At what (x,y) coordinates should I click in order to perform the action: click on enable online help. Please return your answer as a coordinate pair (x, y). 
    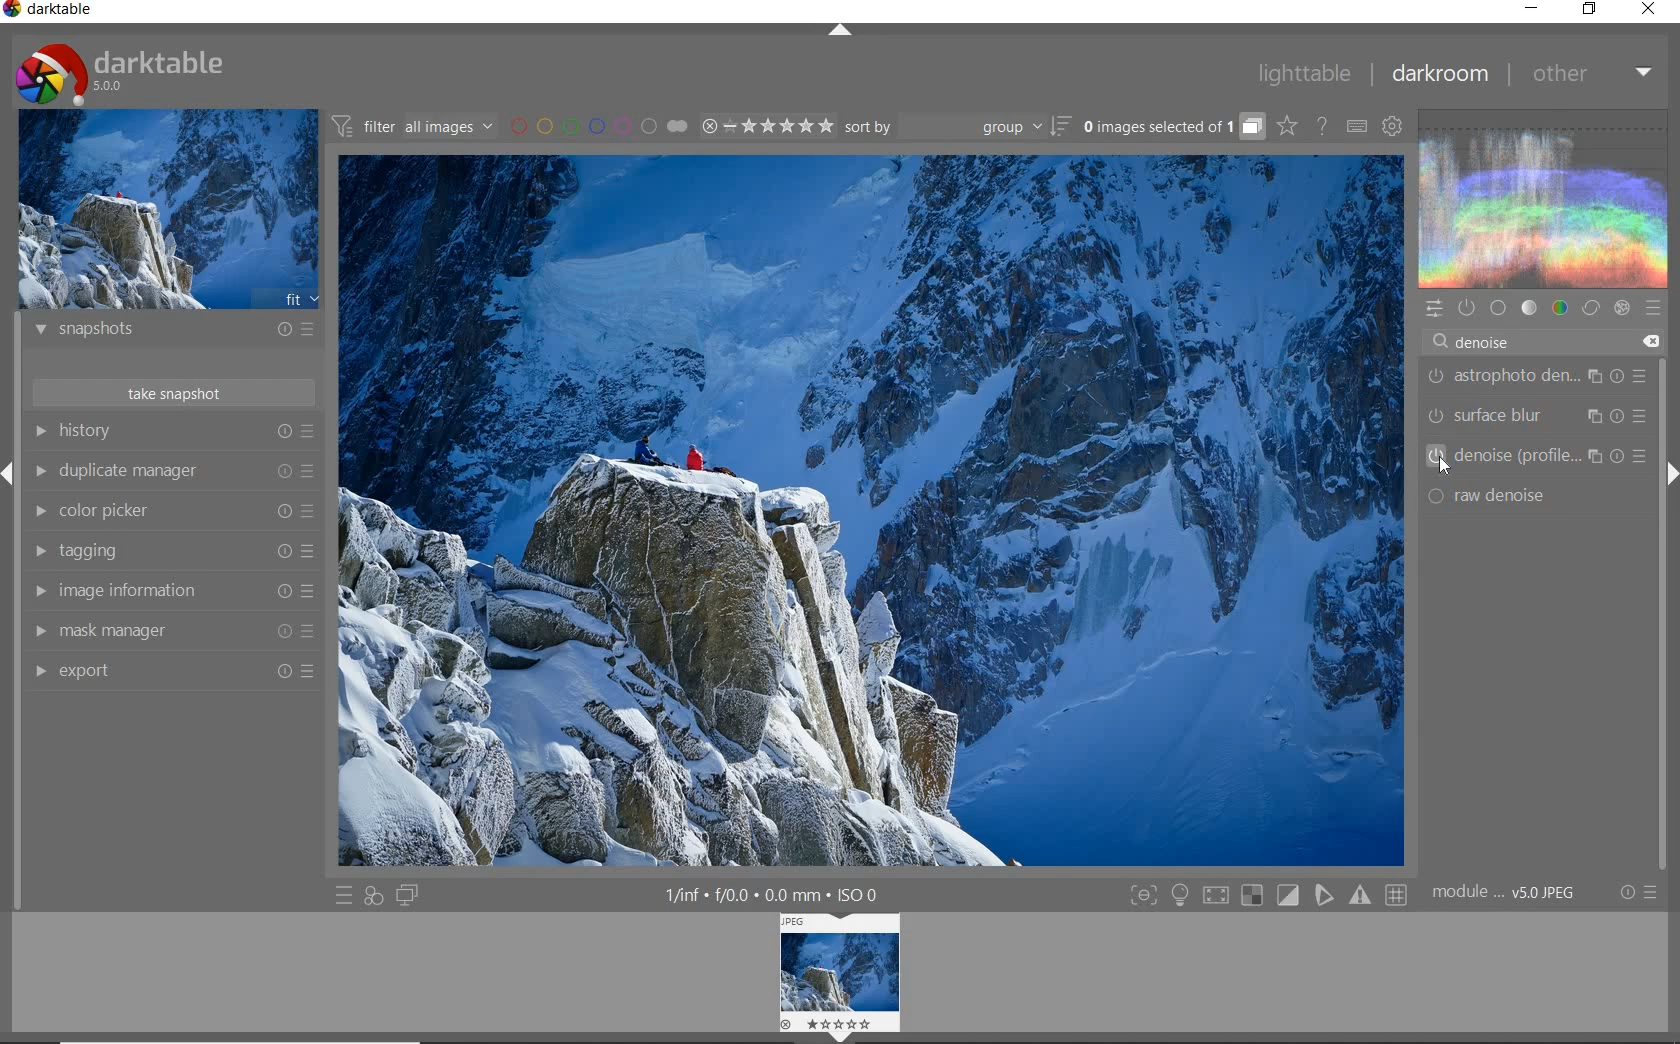
    Looking at the image, I should click on (1324, 128).